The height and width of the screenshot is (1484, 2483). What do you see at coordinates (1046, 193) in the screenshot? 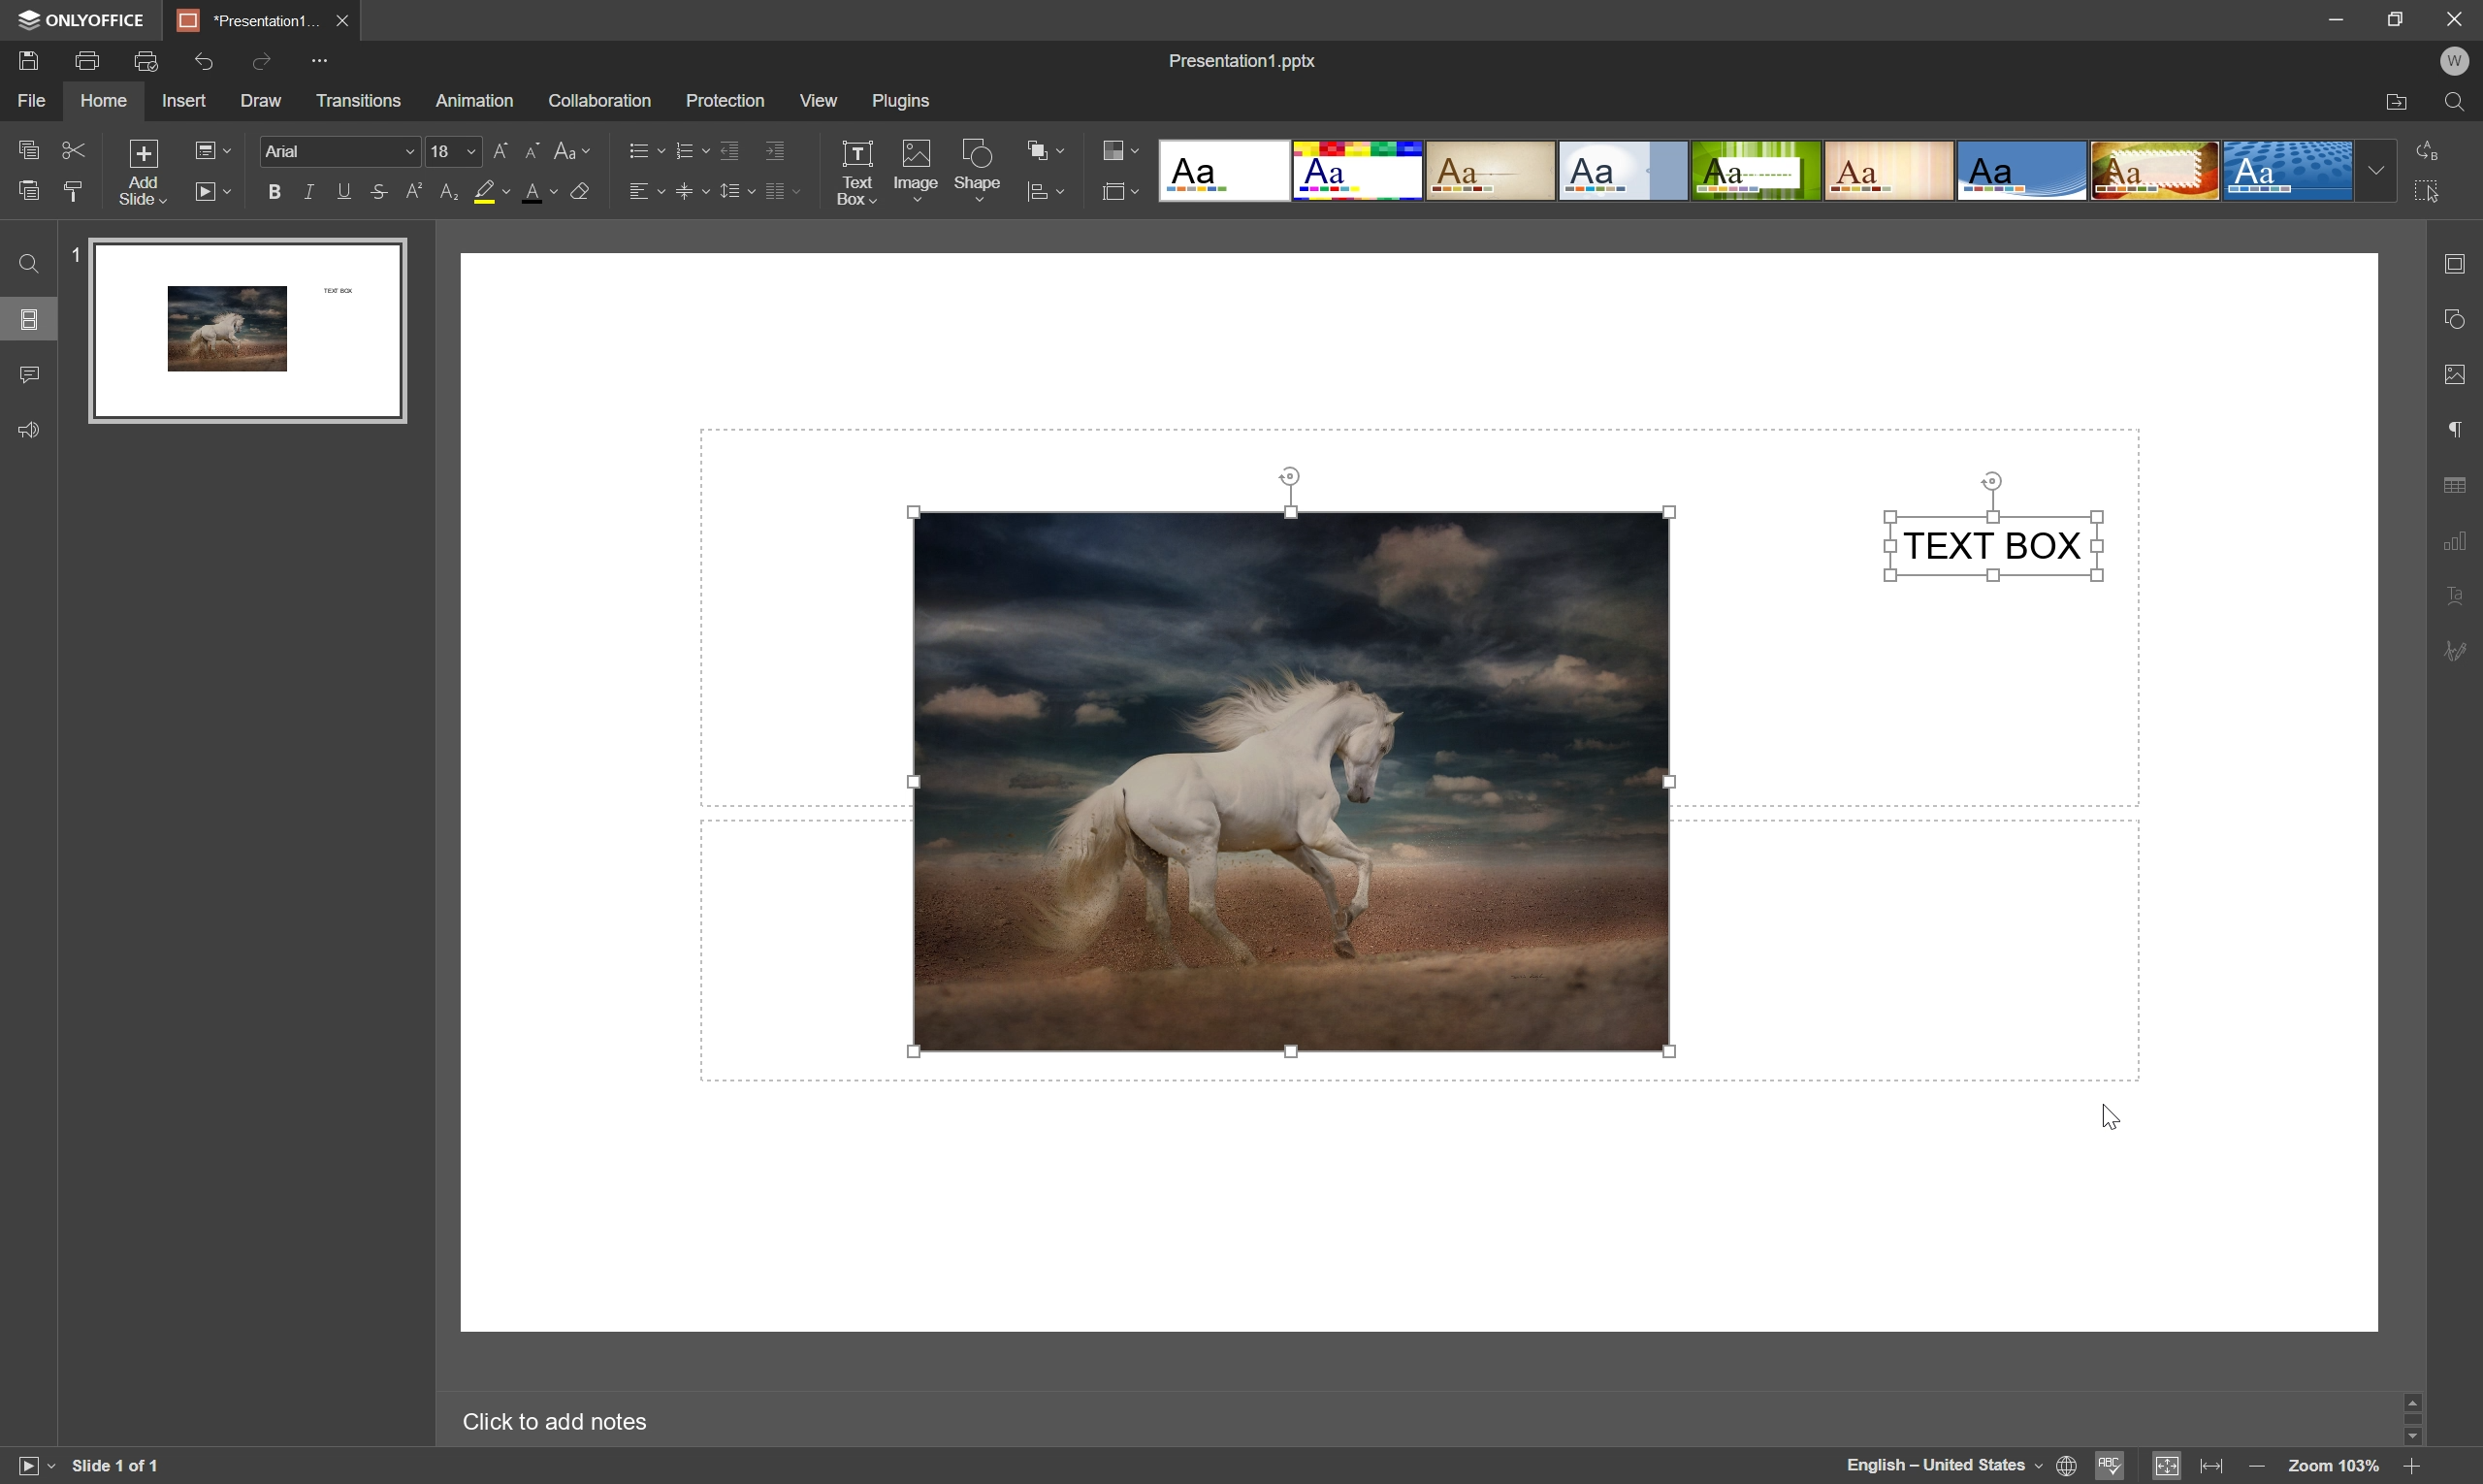
I see `arrange shape` at bounding box center [1046, 193].